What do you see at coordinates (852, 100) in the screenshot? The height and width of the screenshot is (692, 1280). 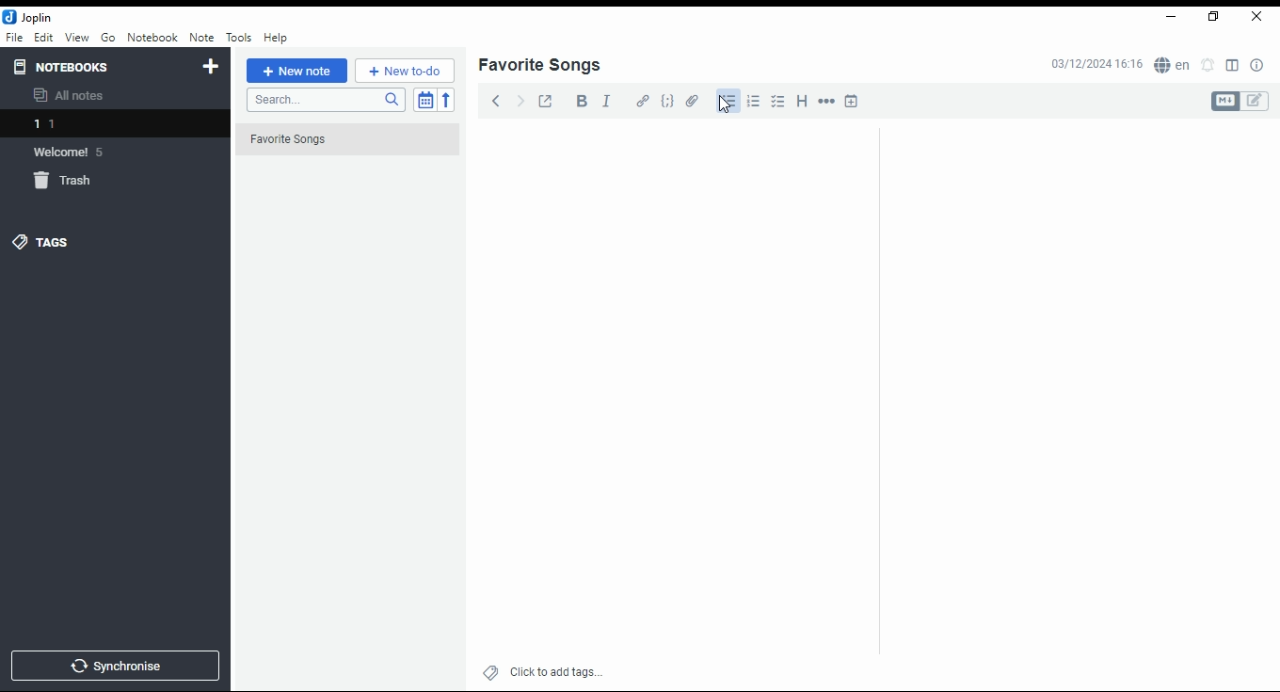 I see `insert time` at bounding box center [852, 100].